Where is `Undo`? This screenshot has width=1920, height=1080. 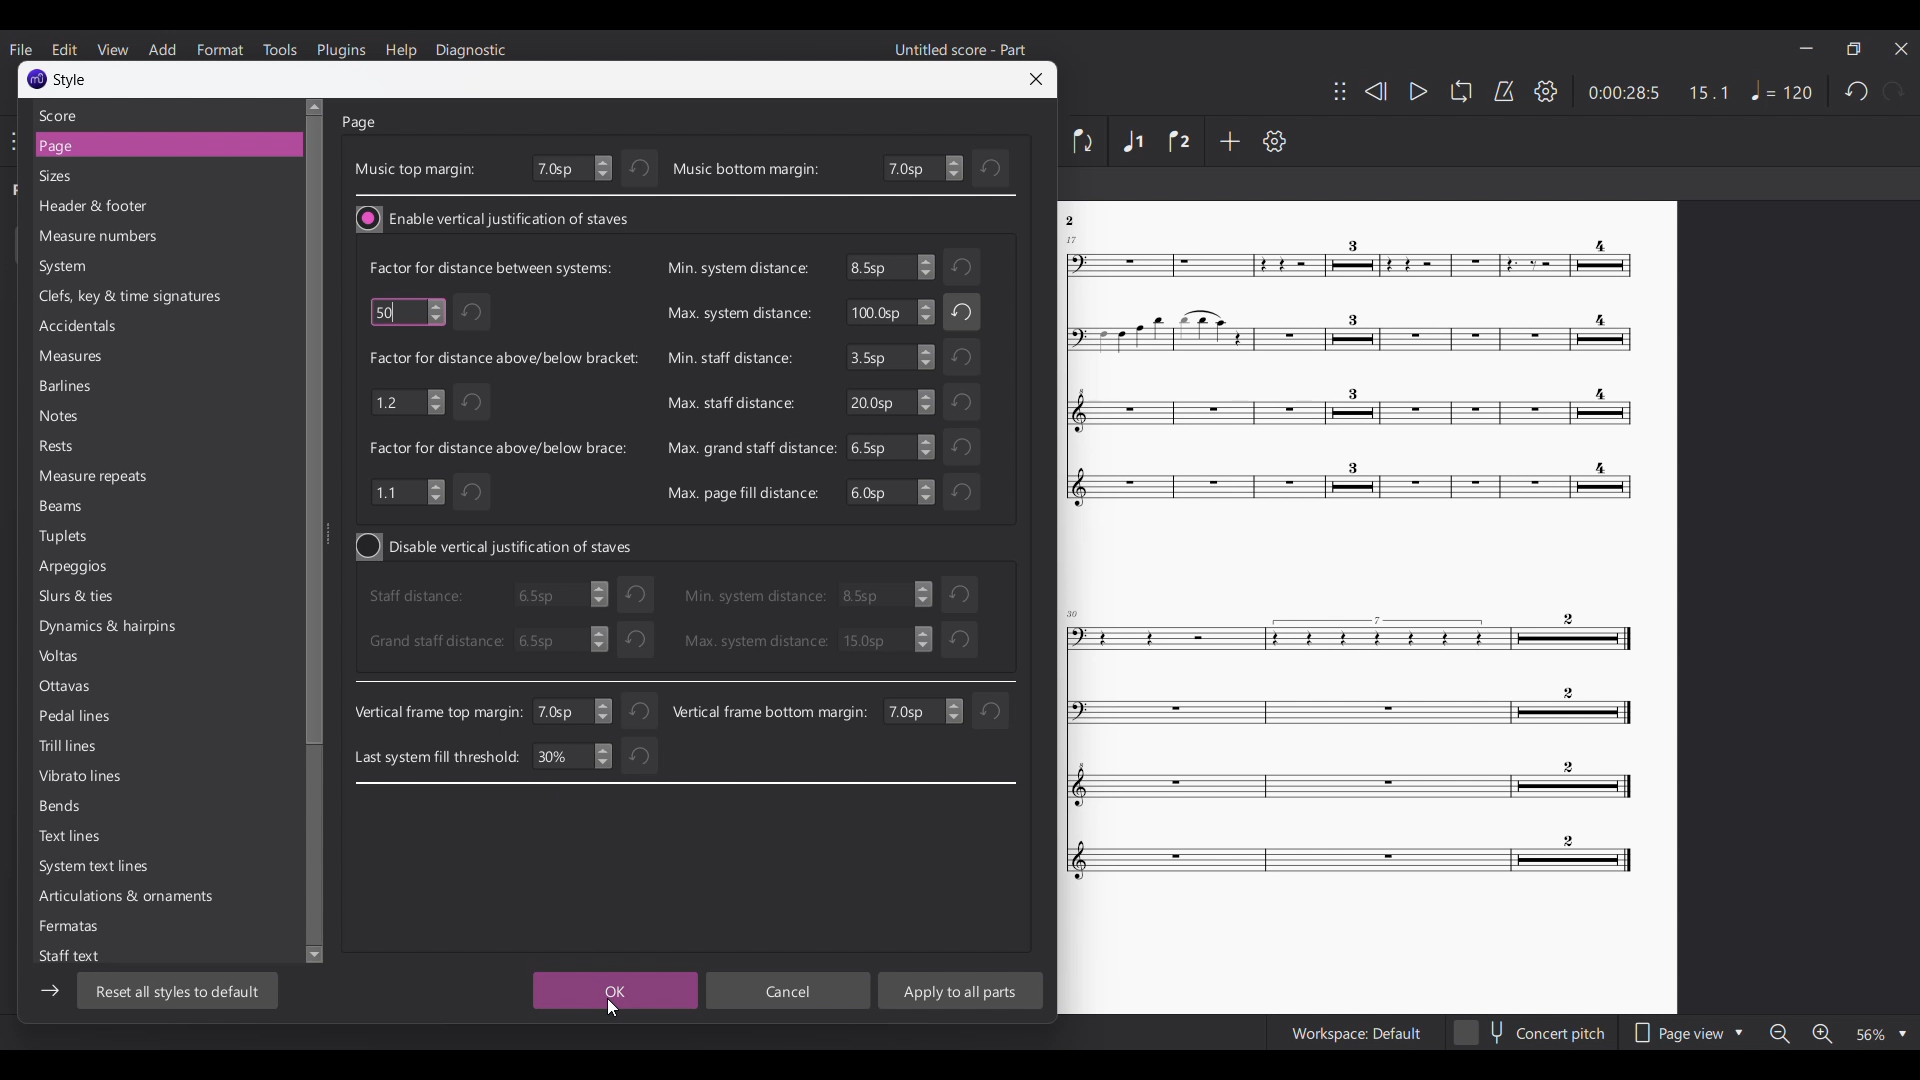 Undo is located at coordinates (476, 494).